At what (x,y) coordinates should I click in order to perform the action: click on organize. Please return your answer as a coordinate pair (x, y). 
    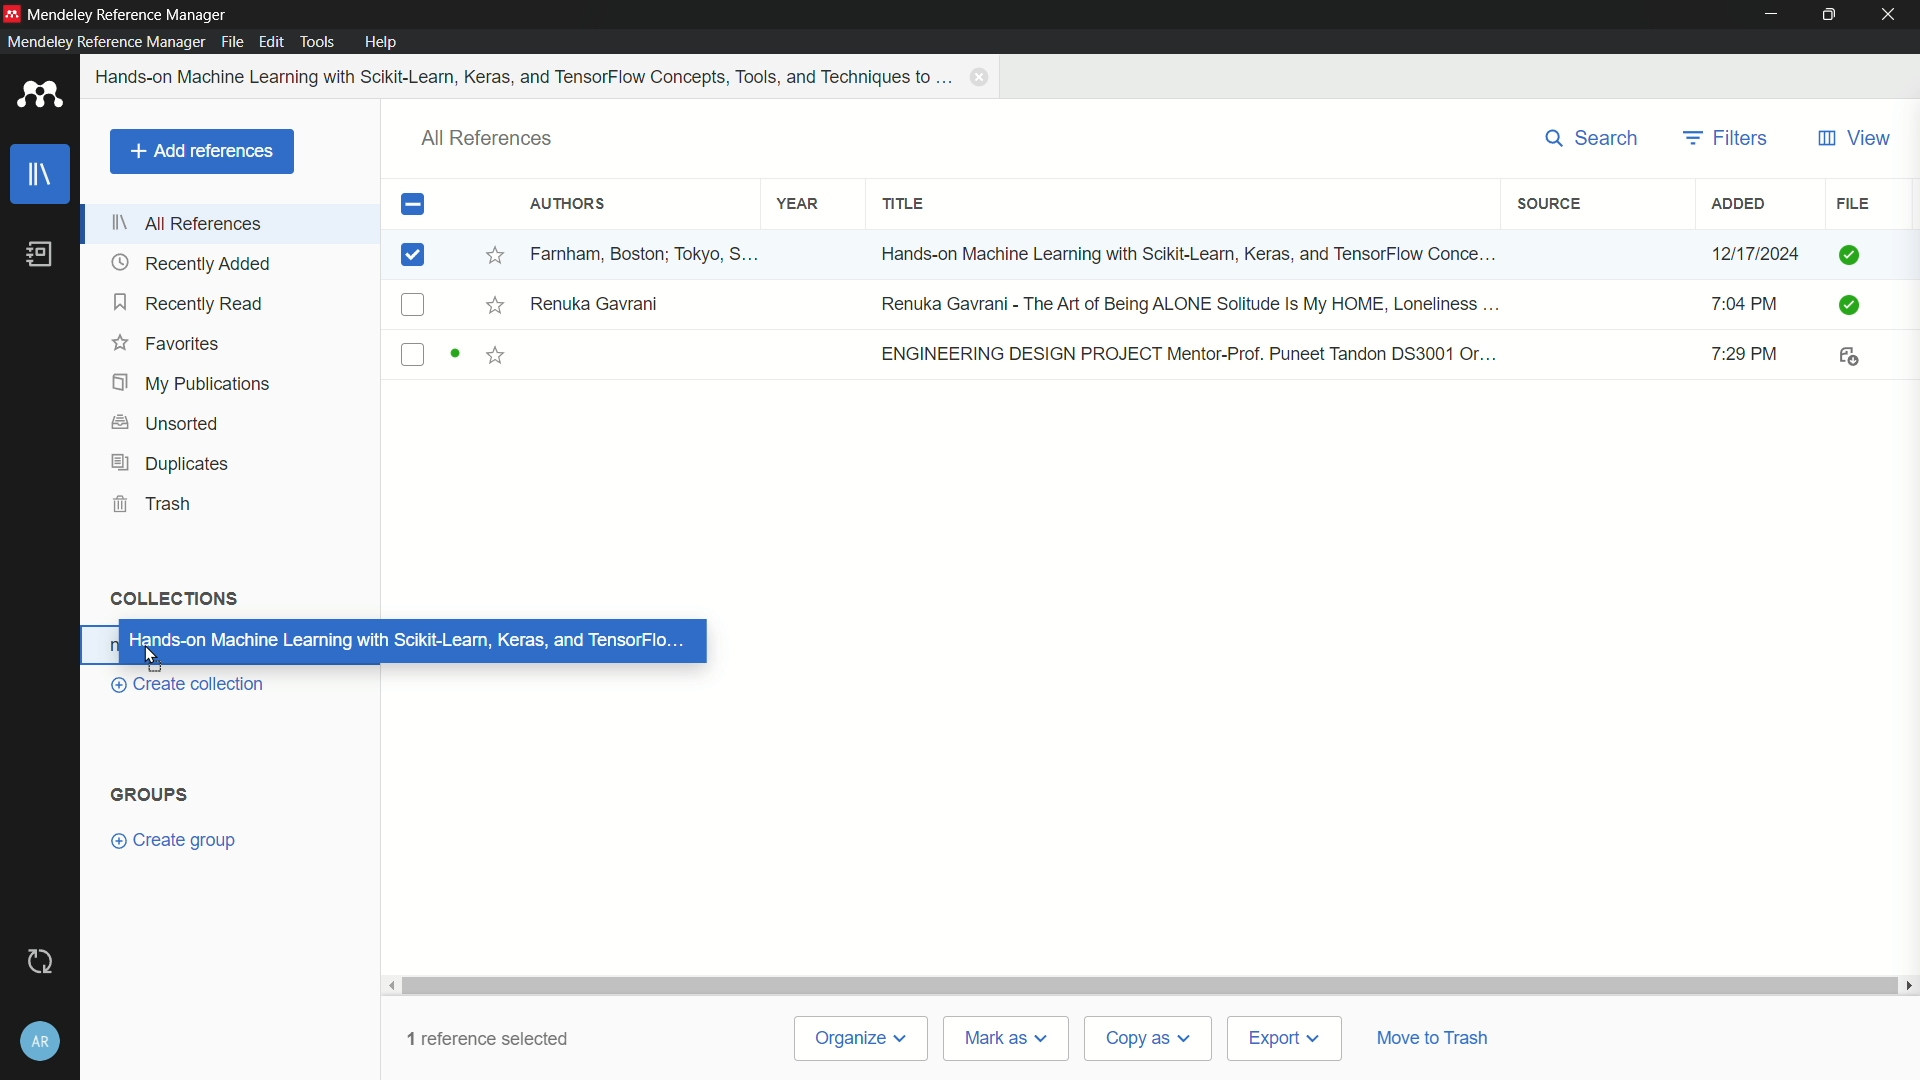
    Looking at the image, I should click on (861, 1038).